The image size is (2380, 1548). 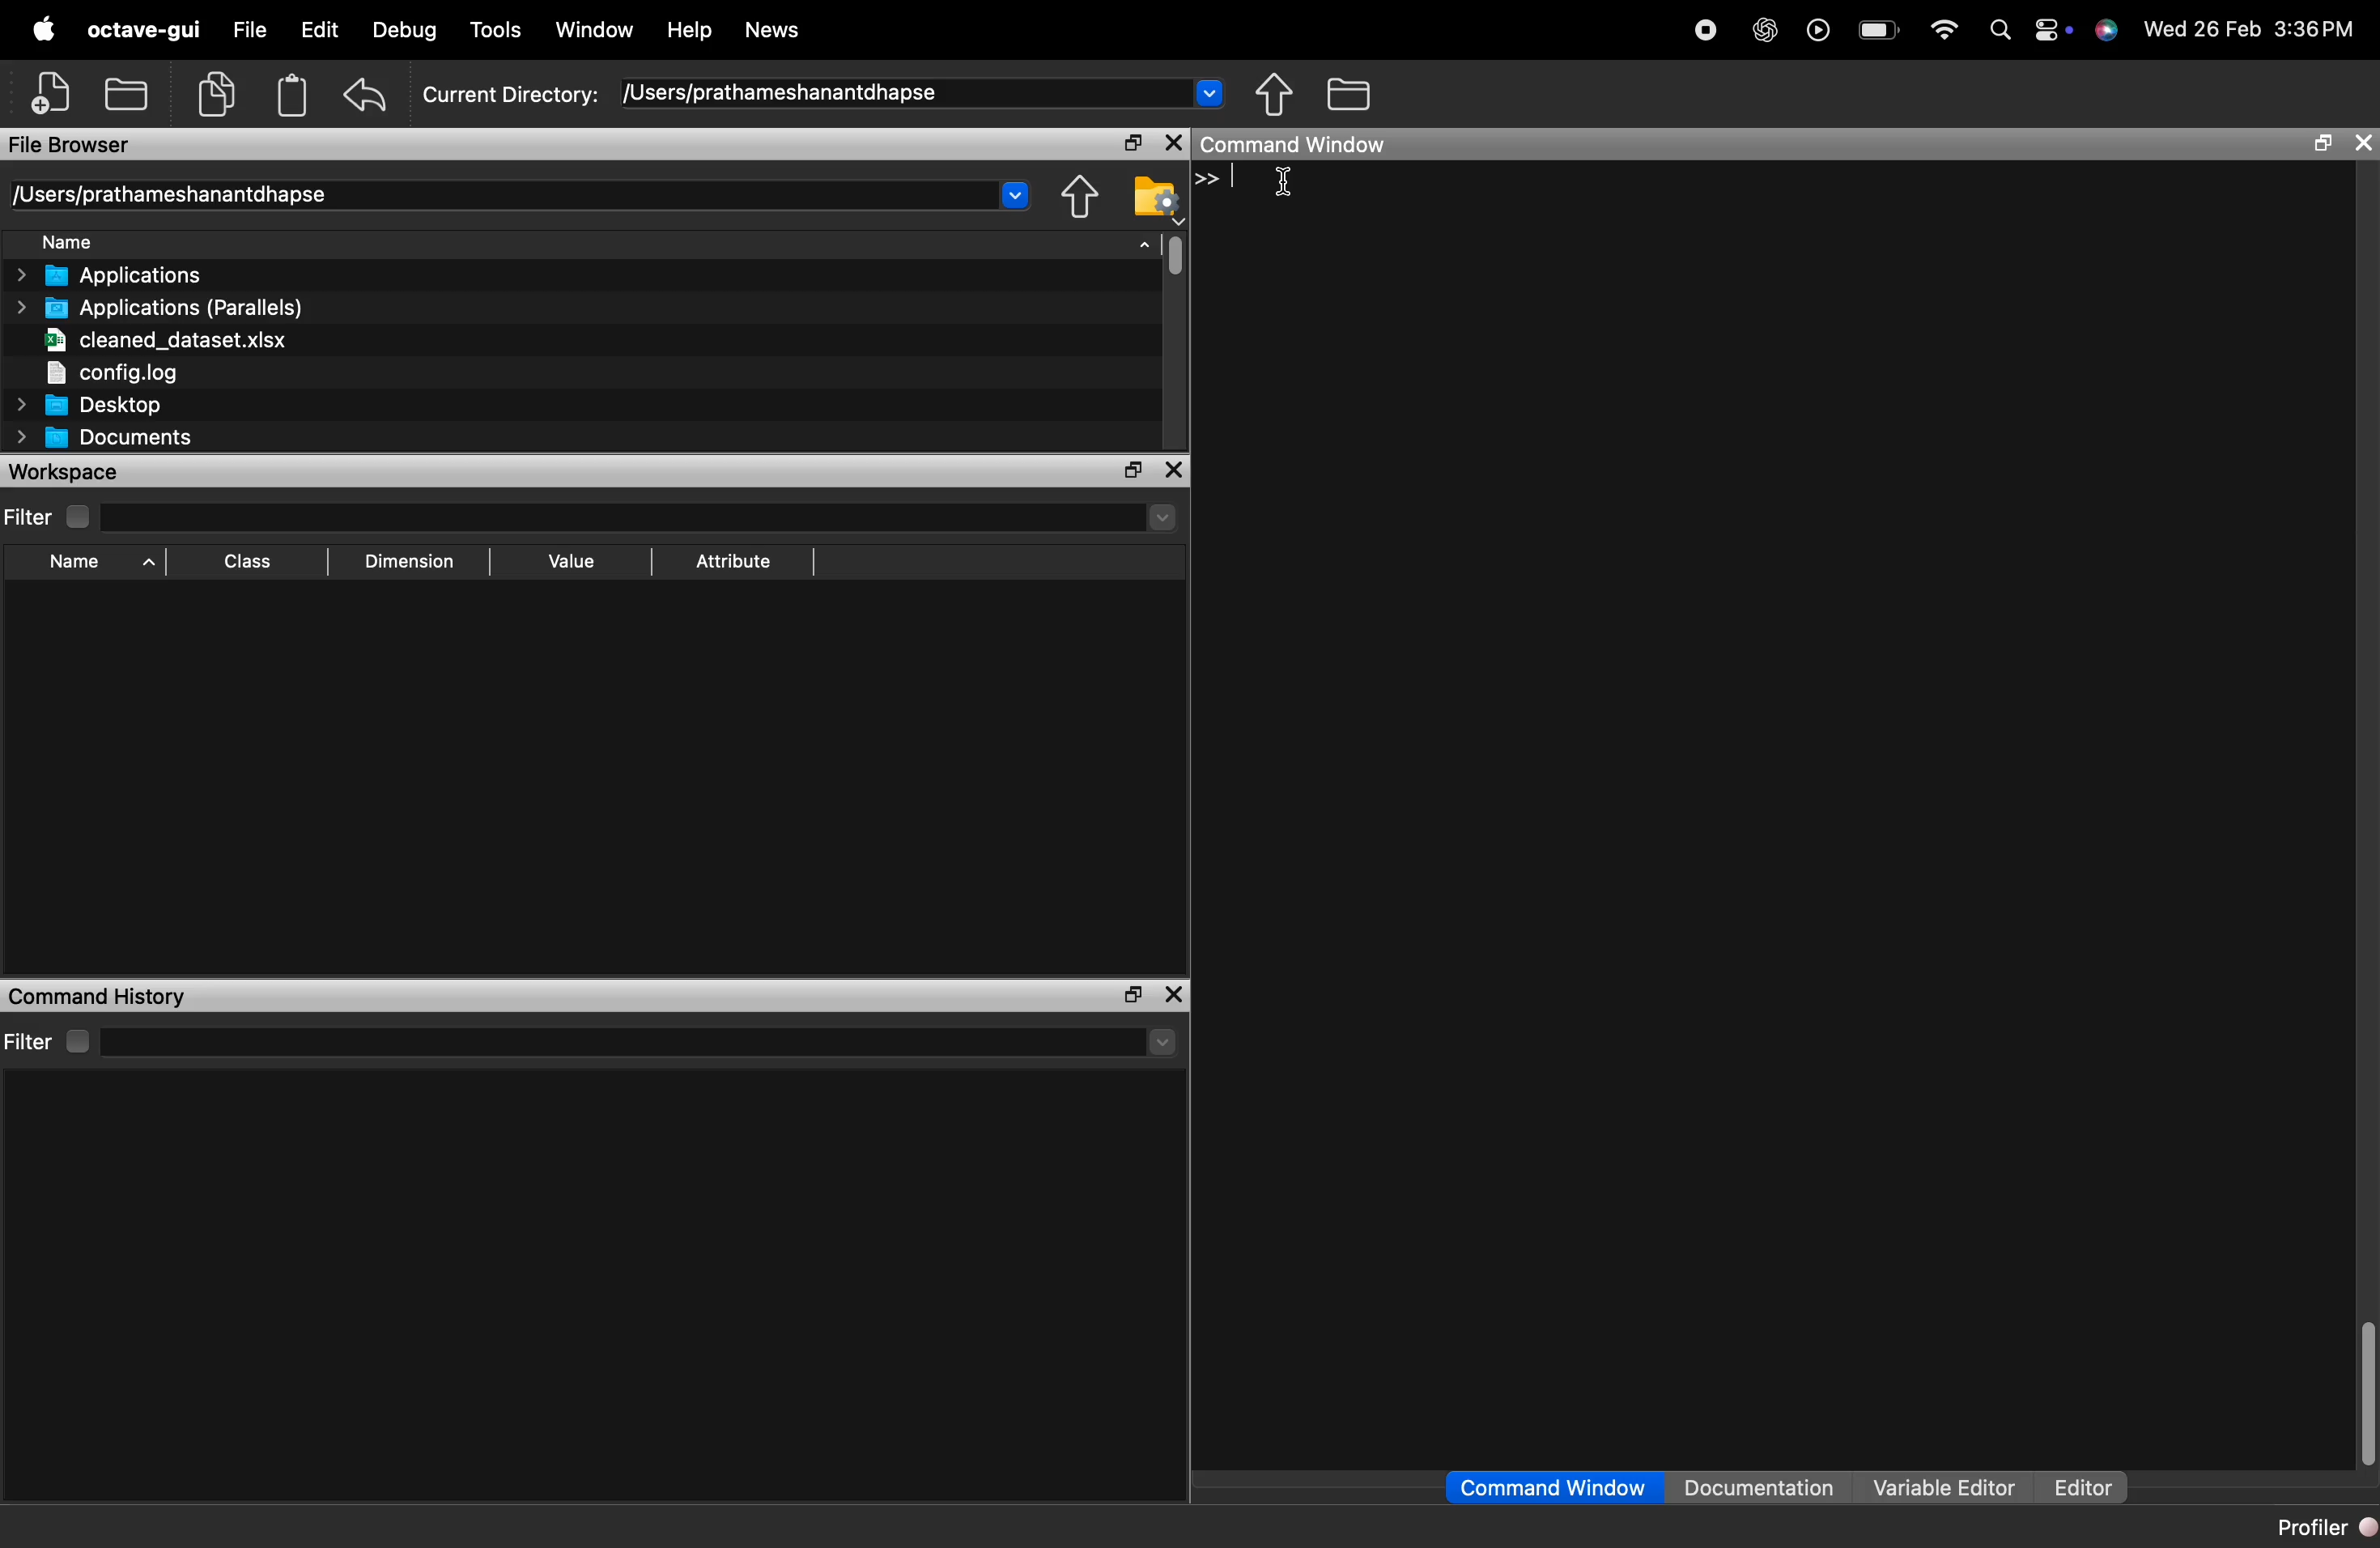 I want to click on play, so click(x=1823, y=30).